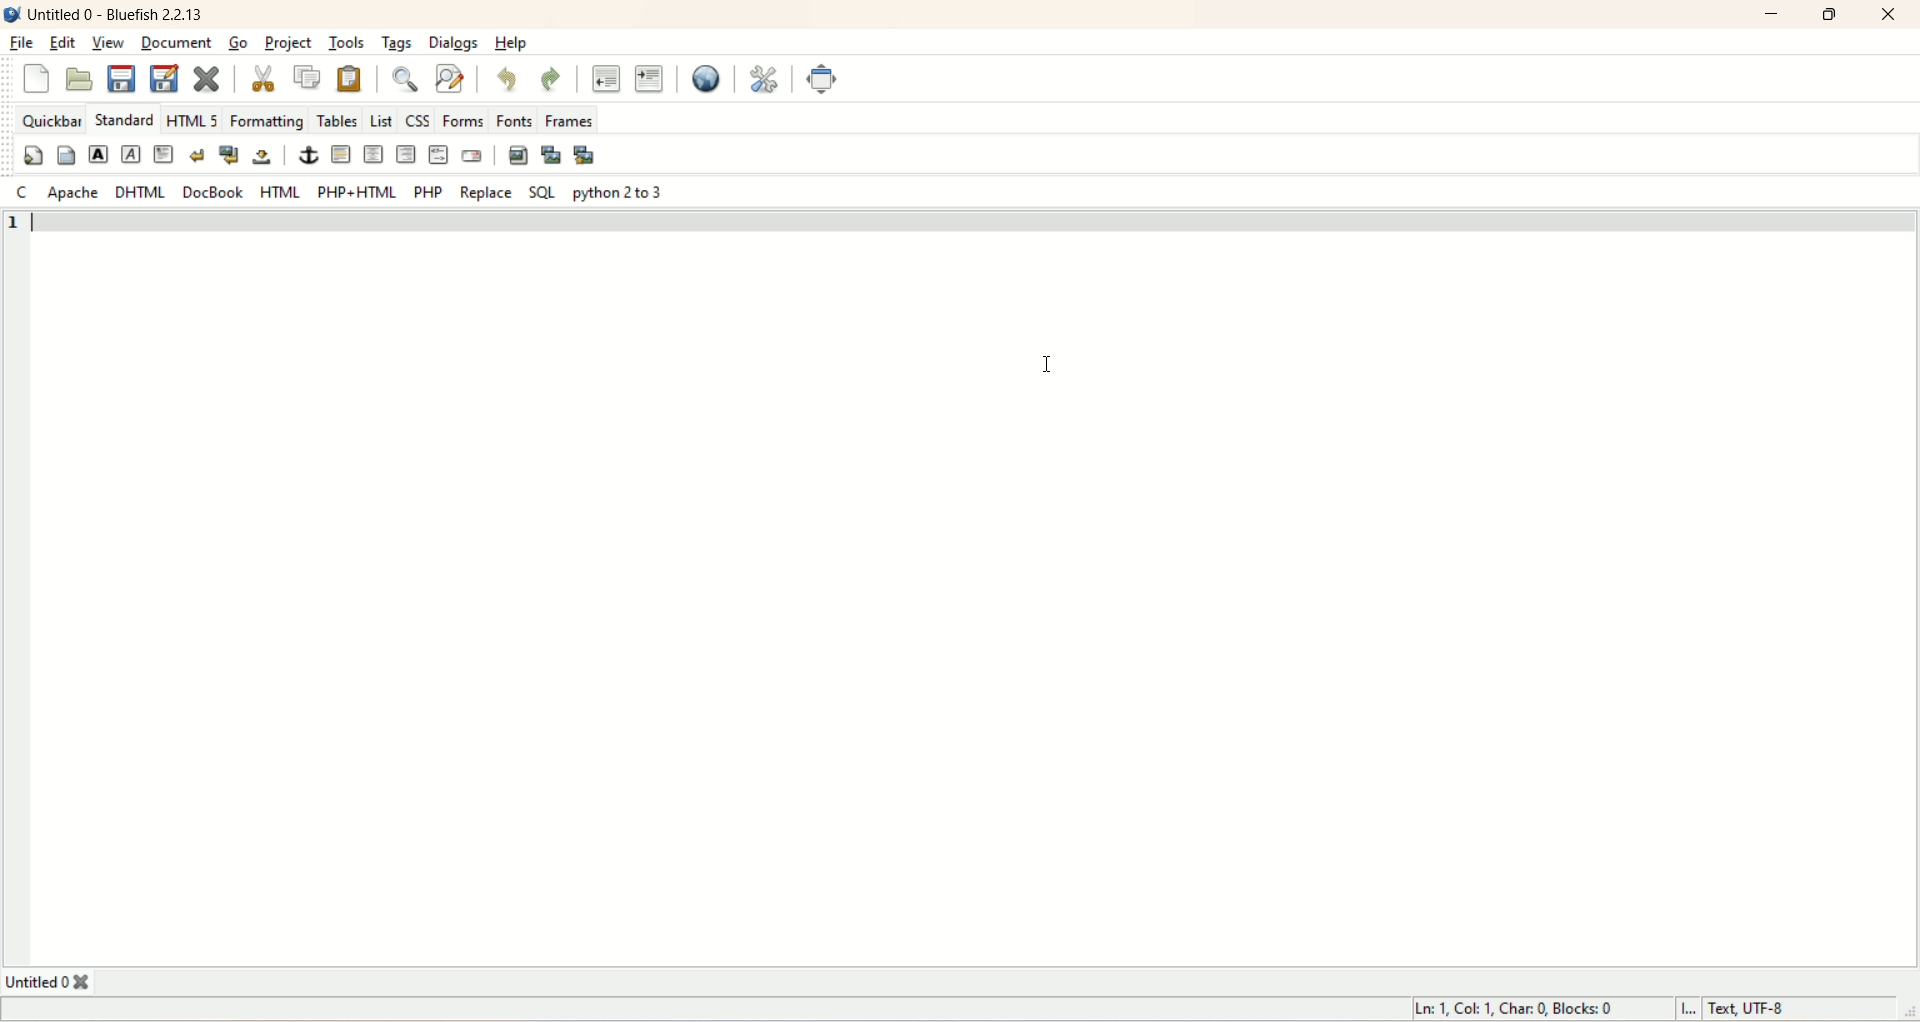 The image size is (1920, 1022). Describe the element at coordinates (215, 192) in the screenshot. I see `docbook` at that location.